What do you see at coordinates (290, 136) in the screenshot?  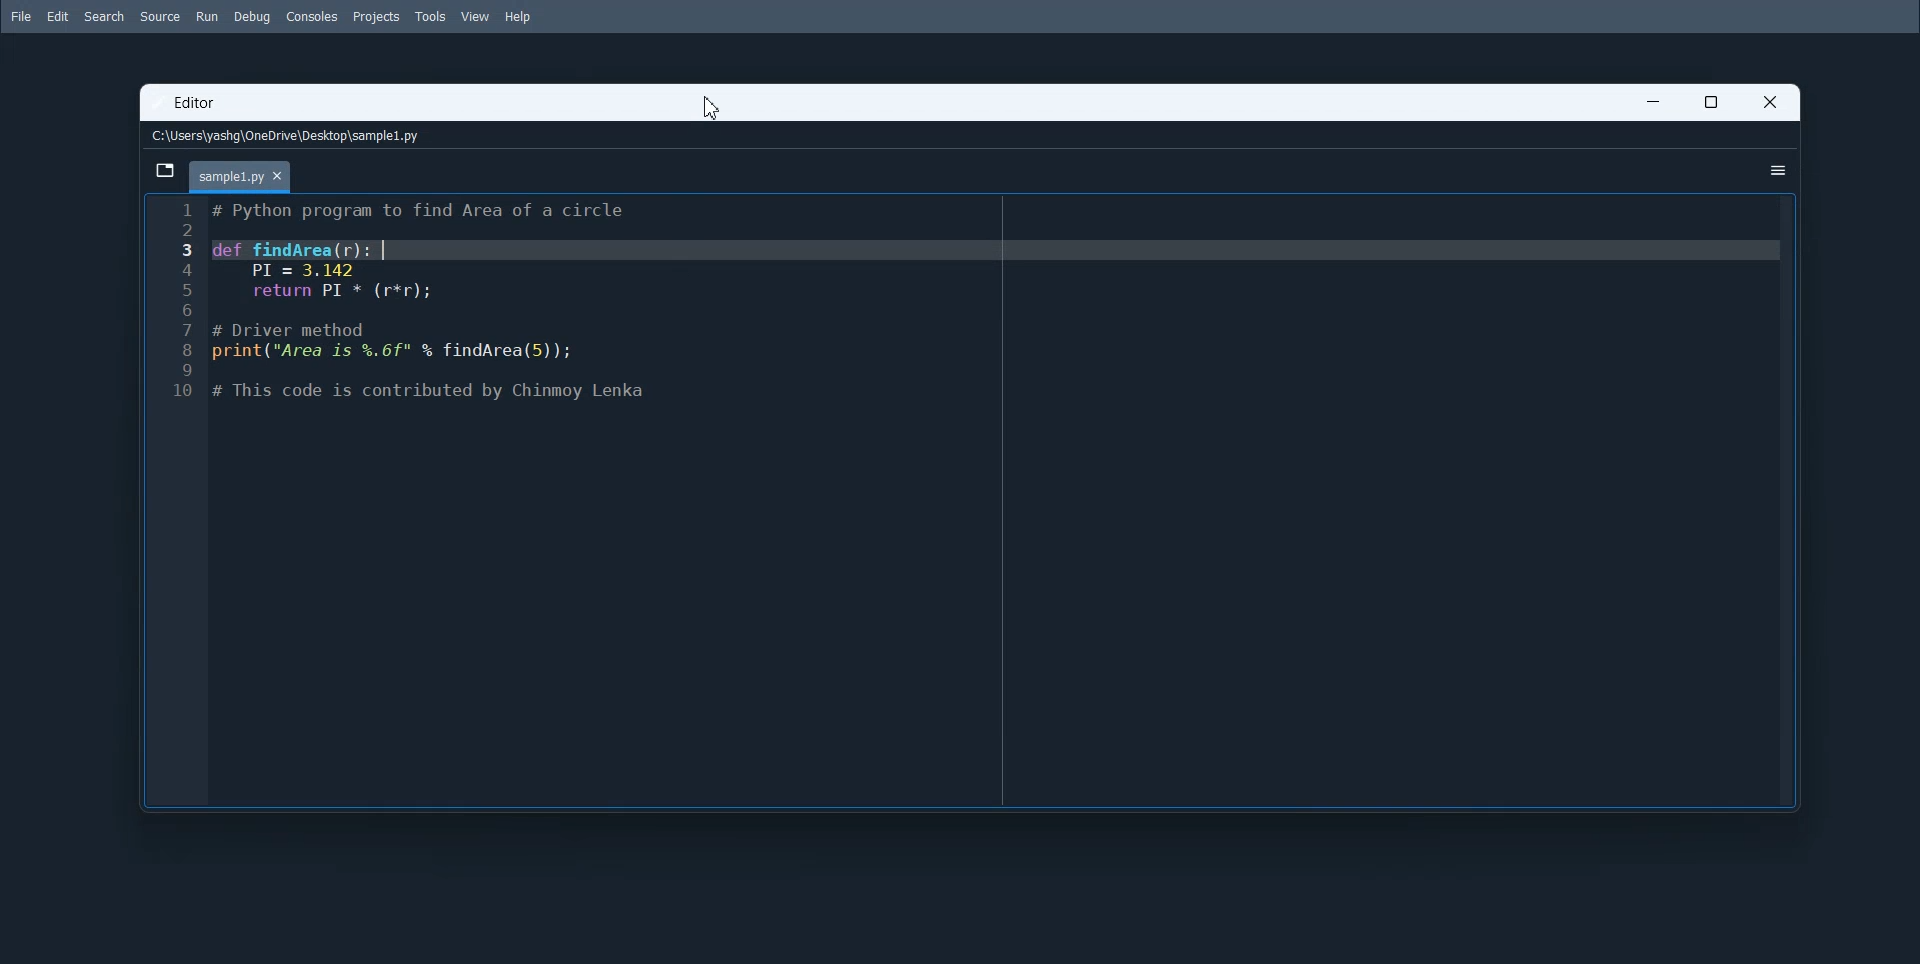 I see `File Path address` at bounding box center [290, 136].